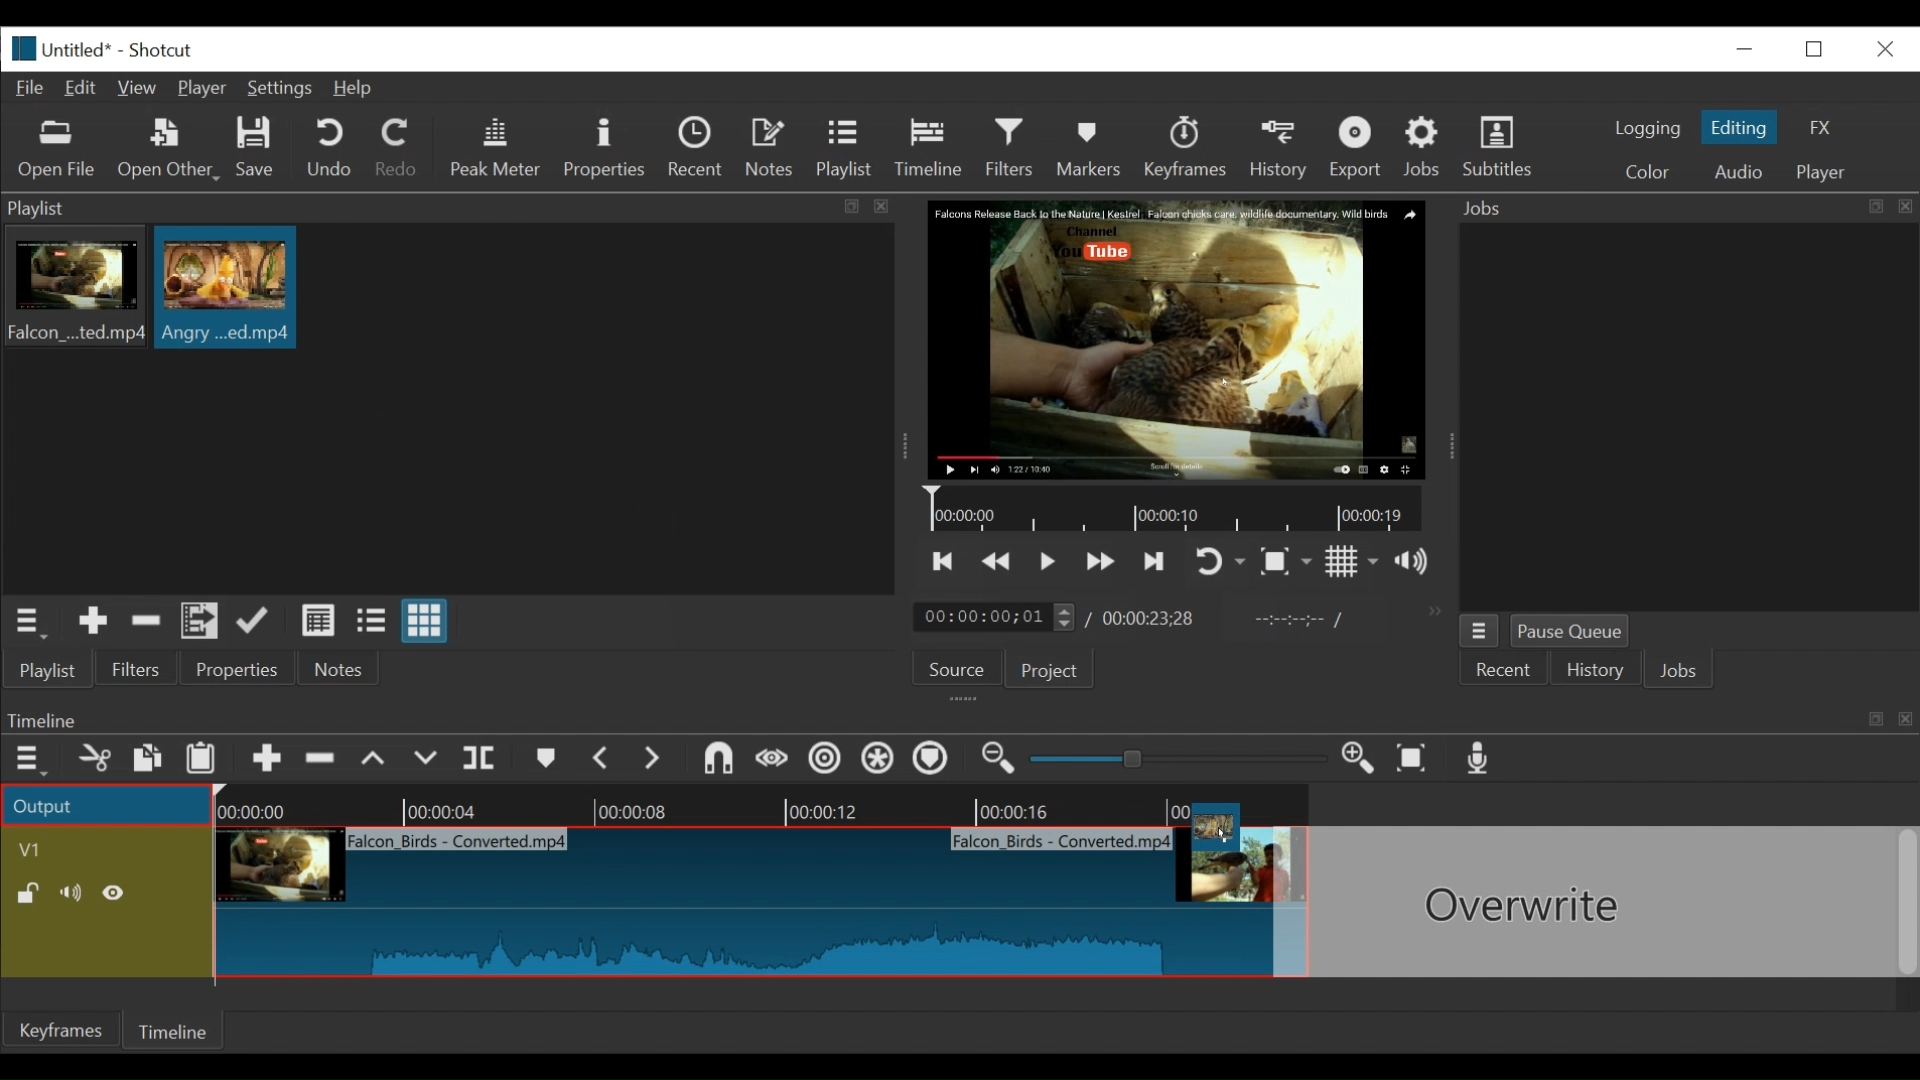 This screenshot has width=1920, height=1080. What do you see at coordinates (1688, 416) in the screenshot?
I see `jobs panel` at bounding box center [1688, 416].